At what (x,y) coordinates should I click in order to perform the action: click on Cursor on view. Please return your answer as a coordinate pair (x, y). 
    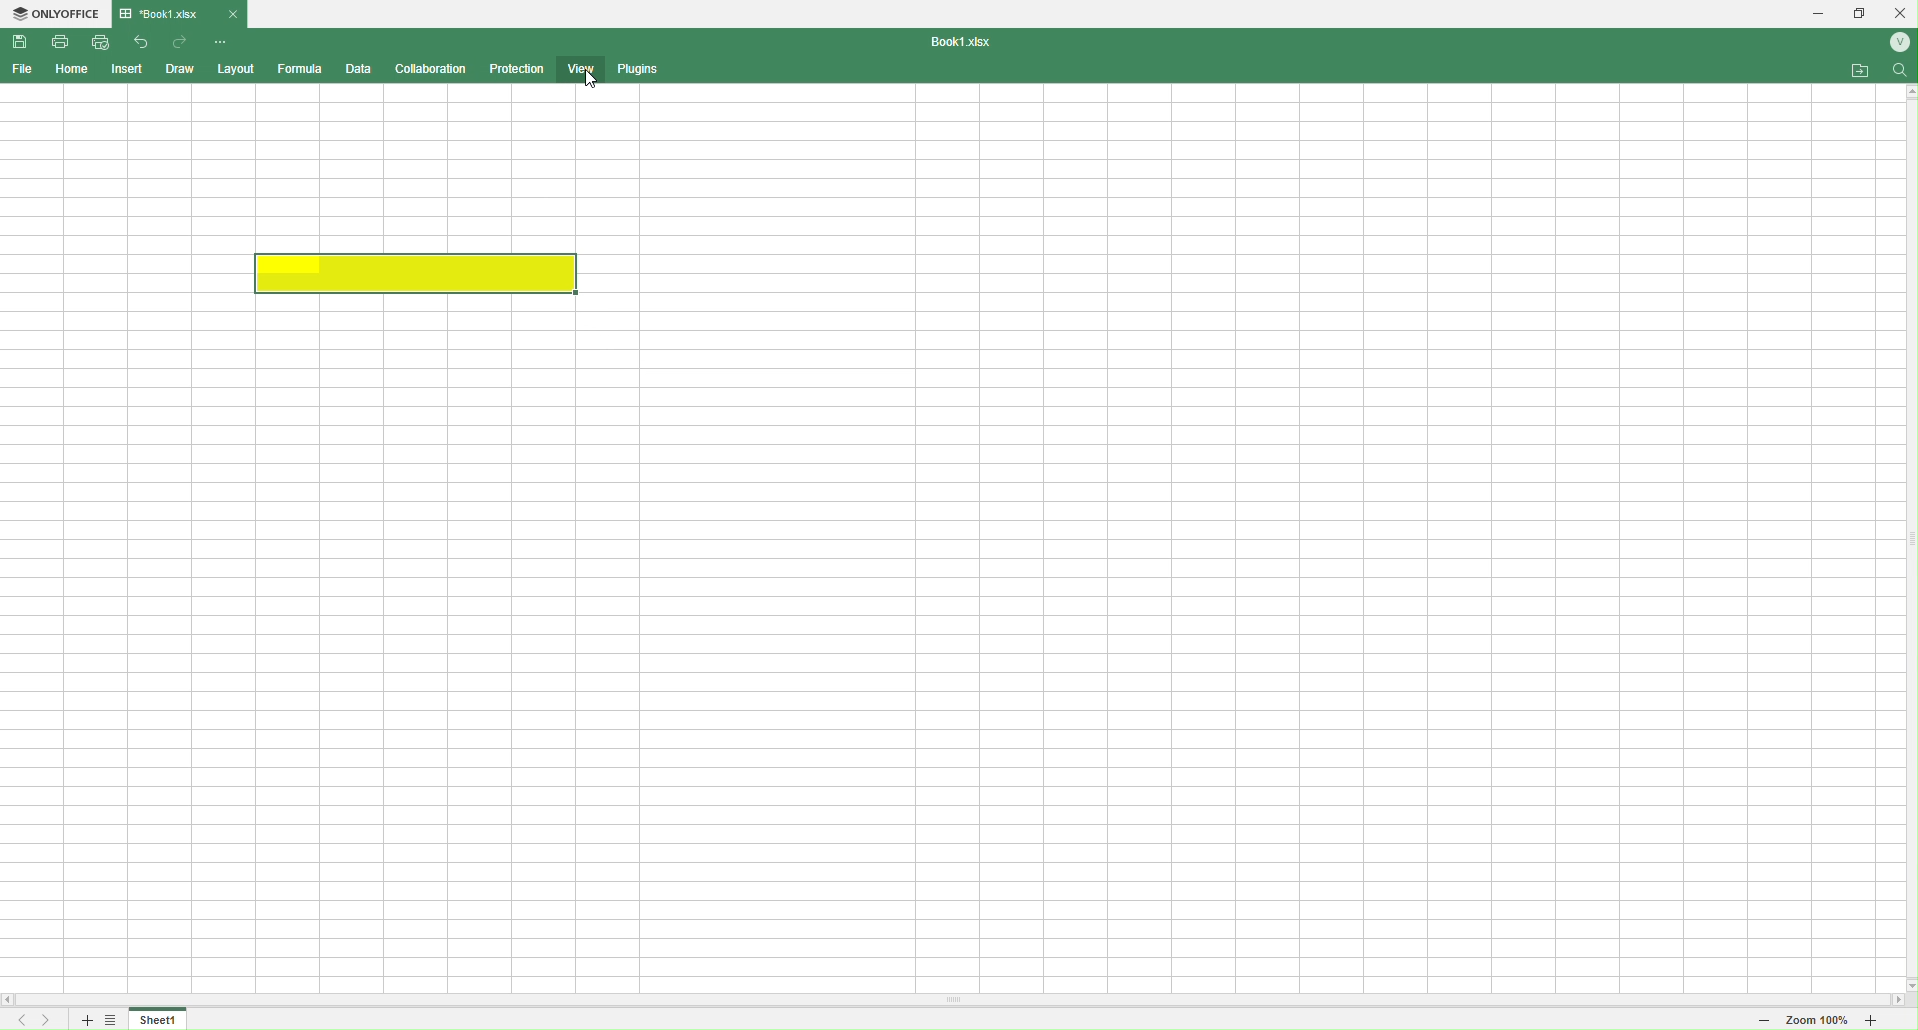
    Looking at the image, I should click on (589, 81).